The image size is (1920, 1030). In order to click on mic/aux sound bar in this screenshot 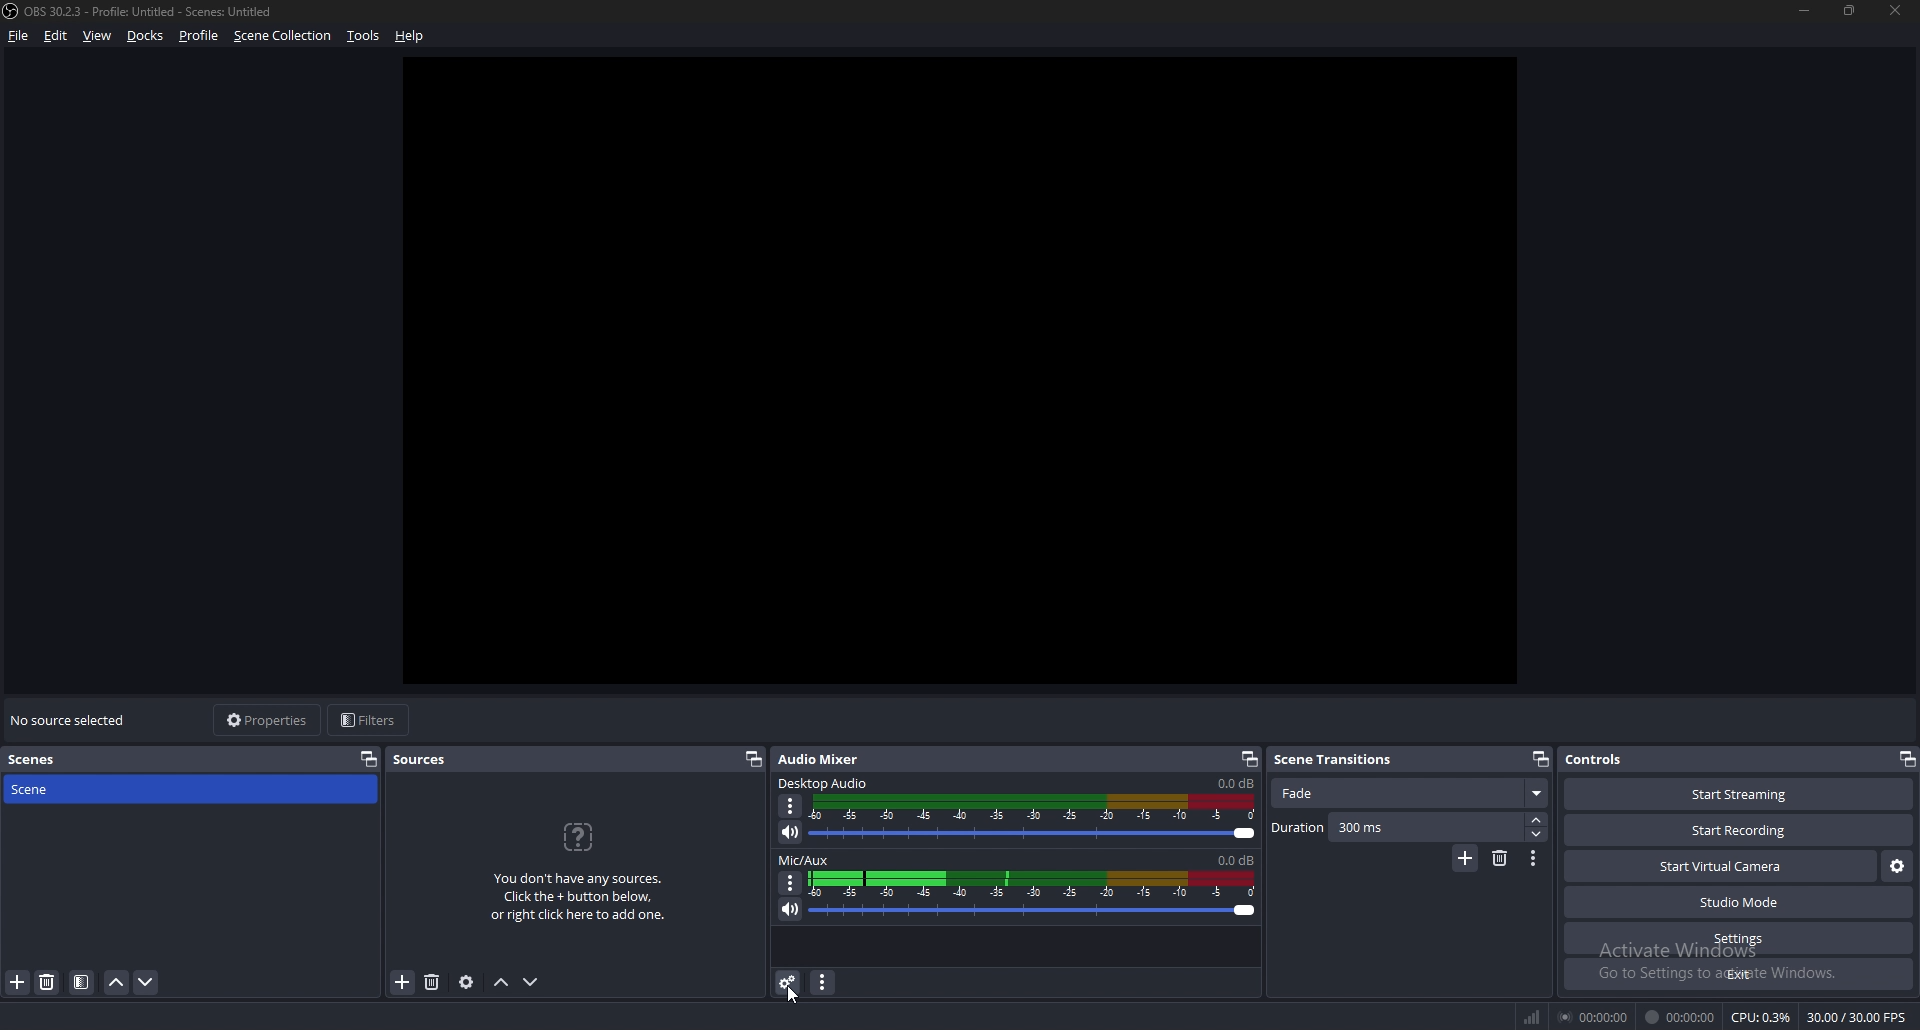, I will do `click(1033, 893)`.